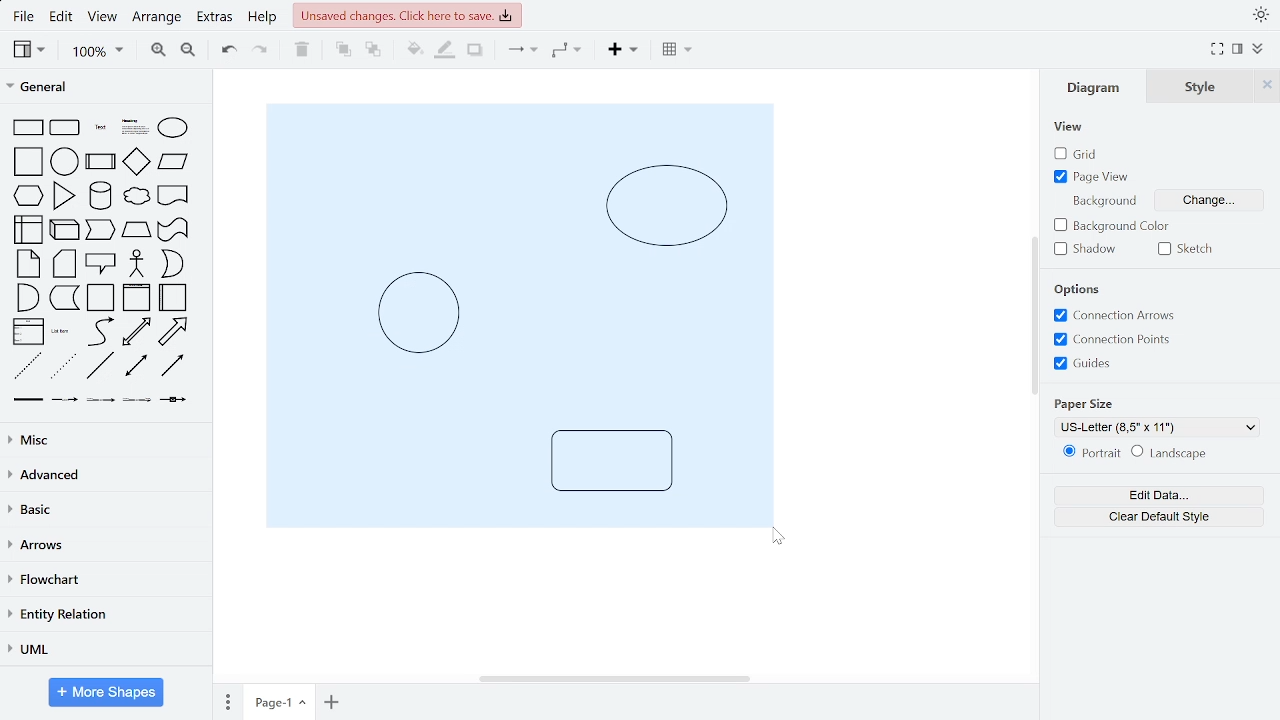 The width and height of the screenshot is (1280, 720). Describe the element at coordinates (305, 51) in the screenshot. I see `delete` at that location.